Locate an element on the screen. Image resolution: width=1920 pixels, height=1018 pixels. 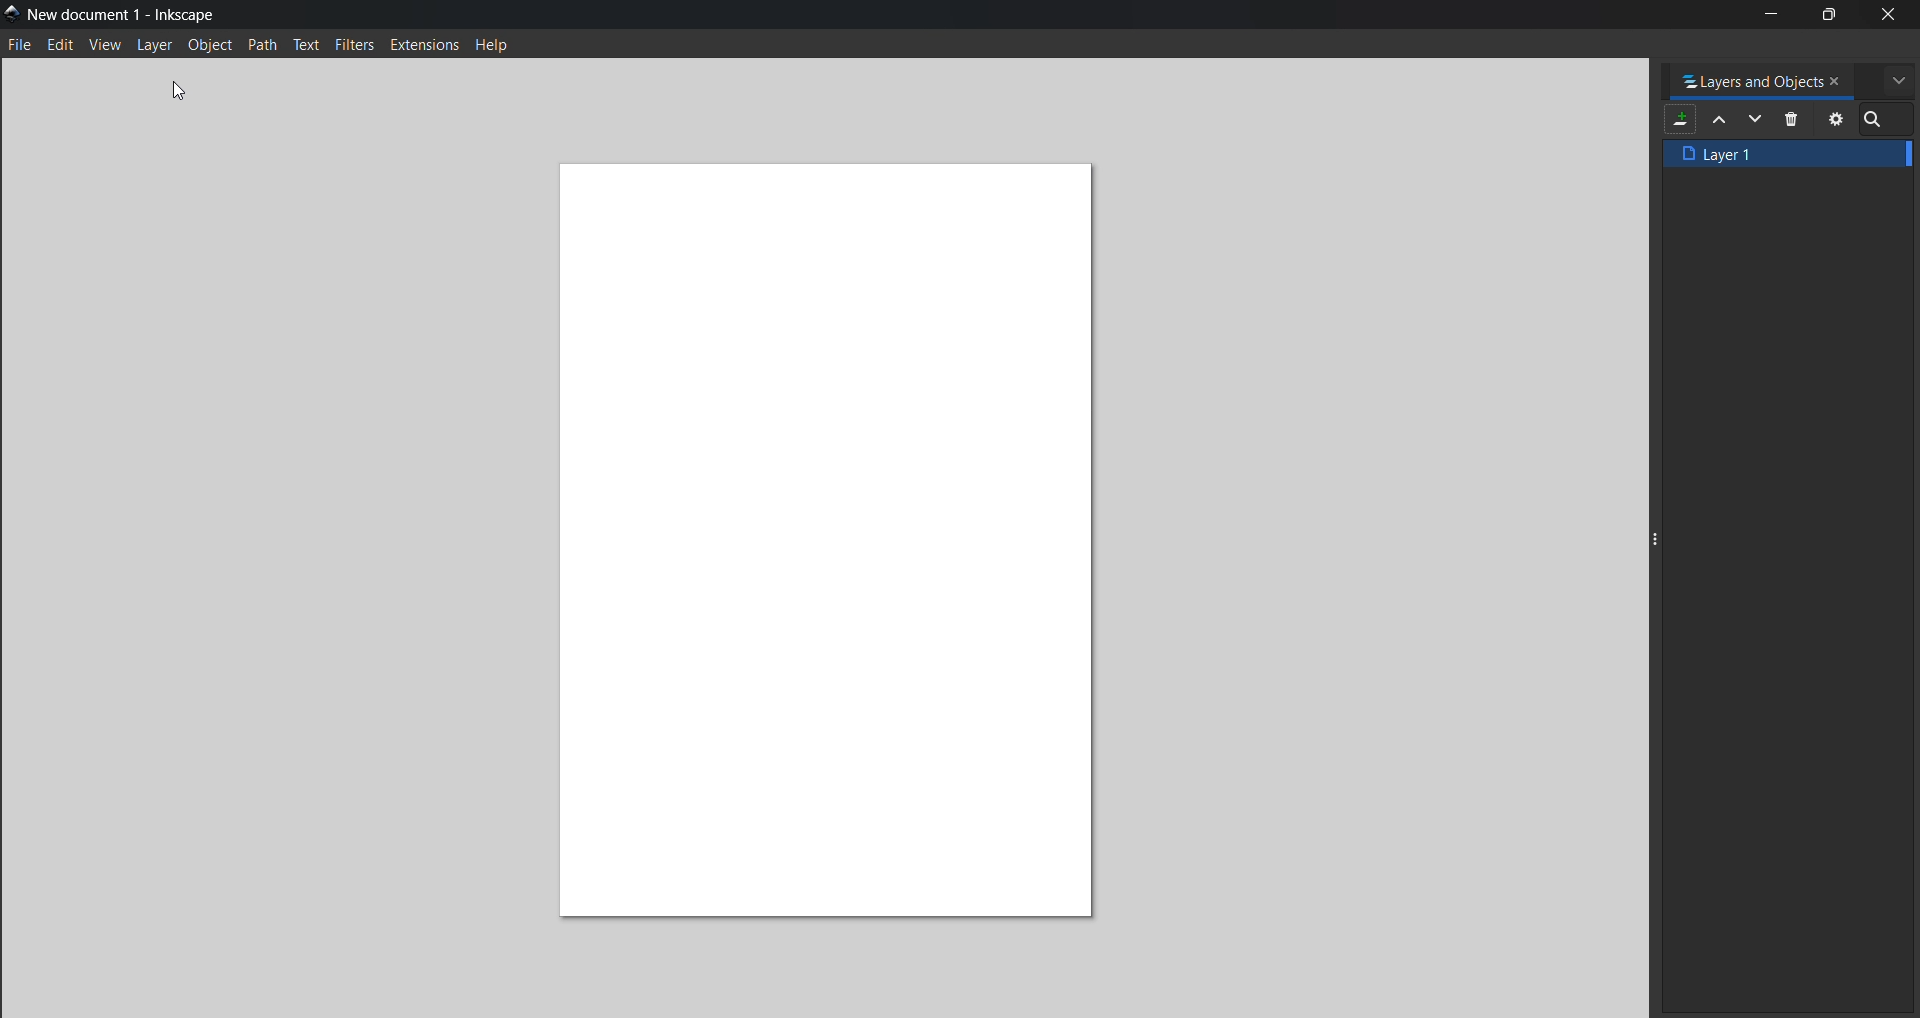
cursor is located at coordinates (192, 84).